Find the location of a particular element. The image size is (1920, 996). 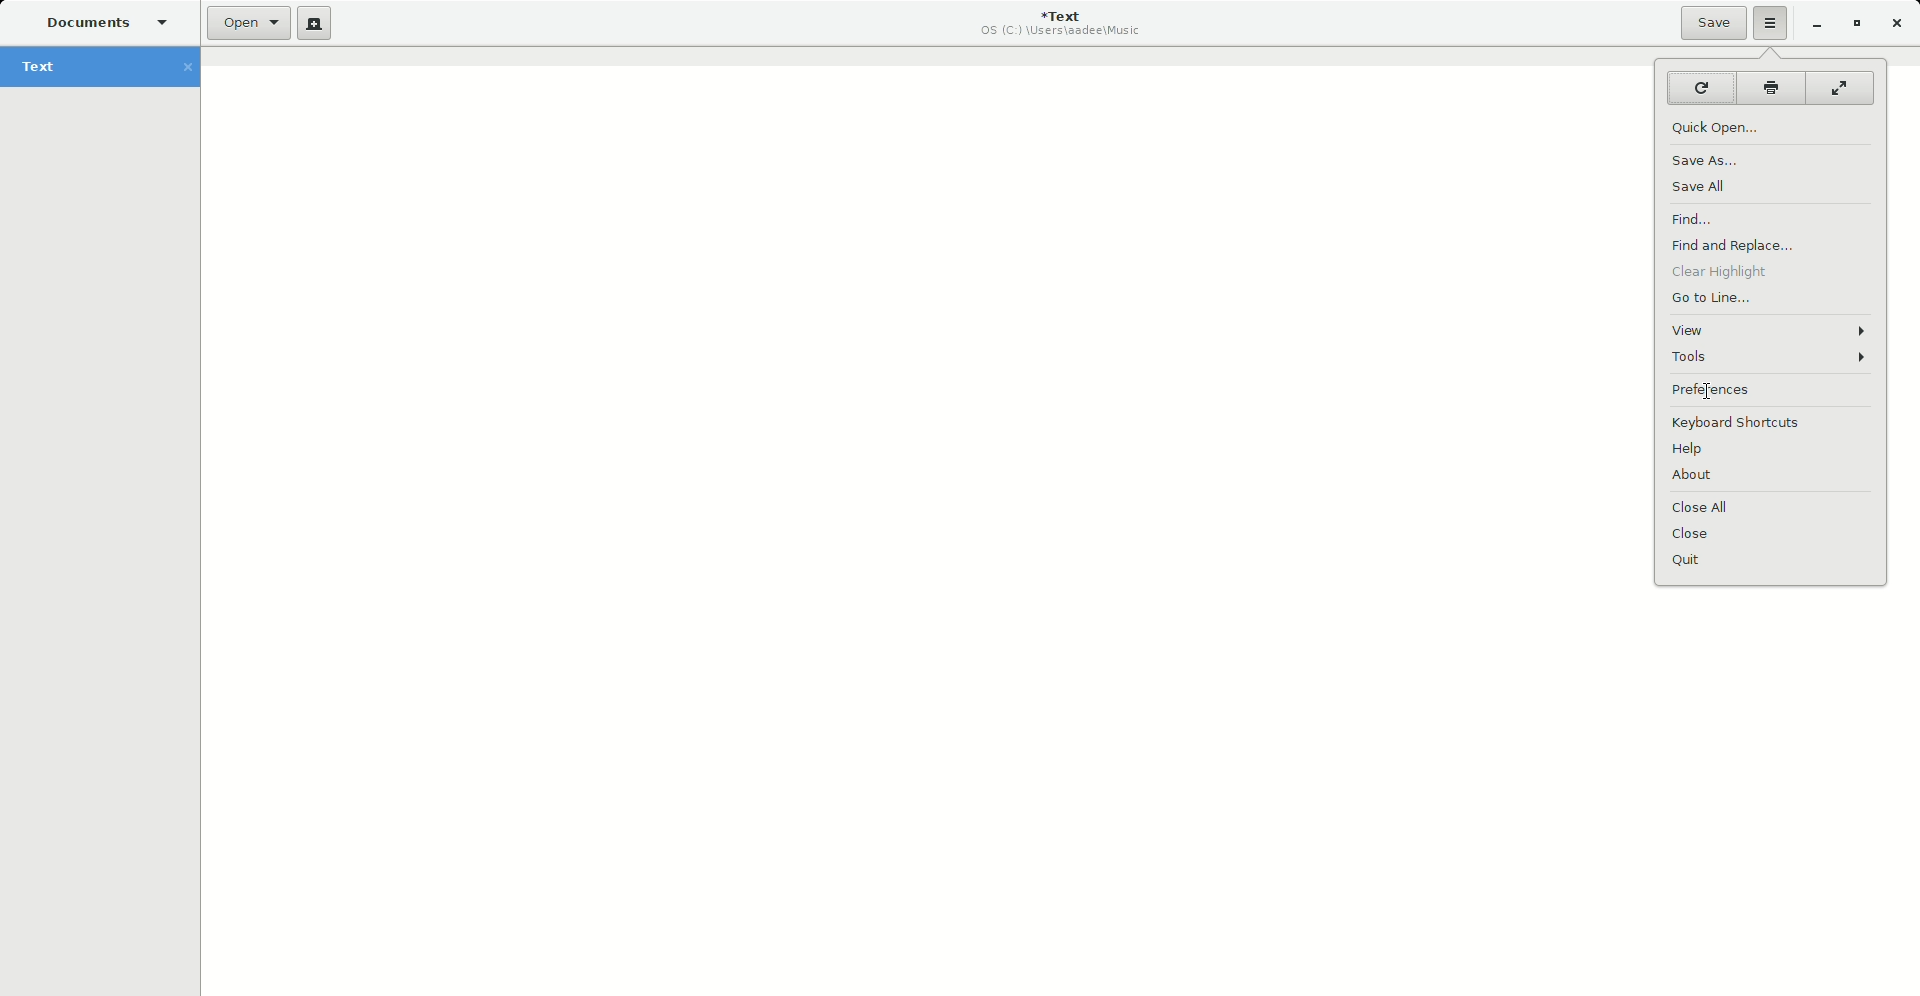

Keyboard Shortcuts is located at coordinates (1740, 423).